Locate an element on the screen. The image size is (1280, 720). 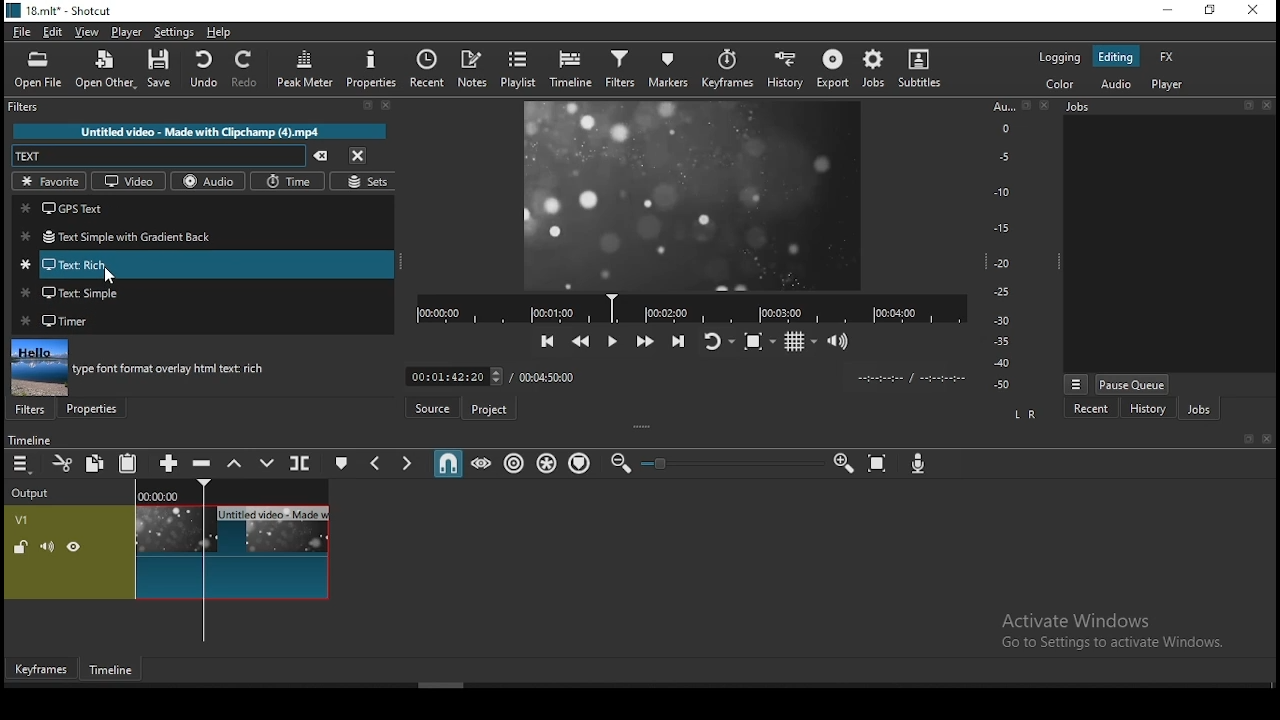
properties is located at coordinates (91, 408).